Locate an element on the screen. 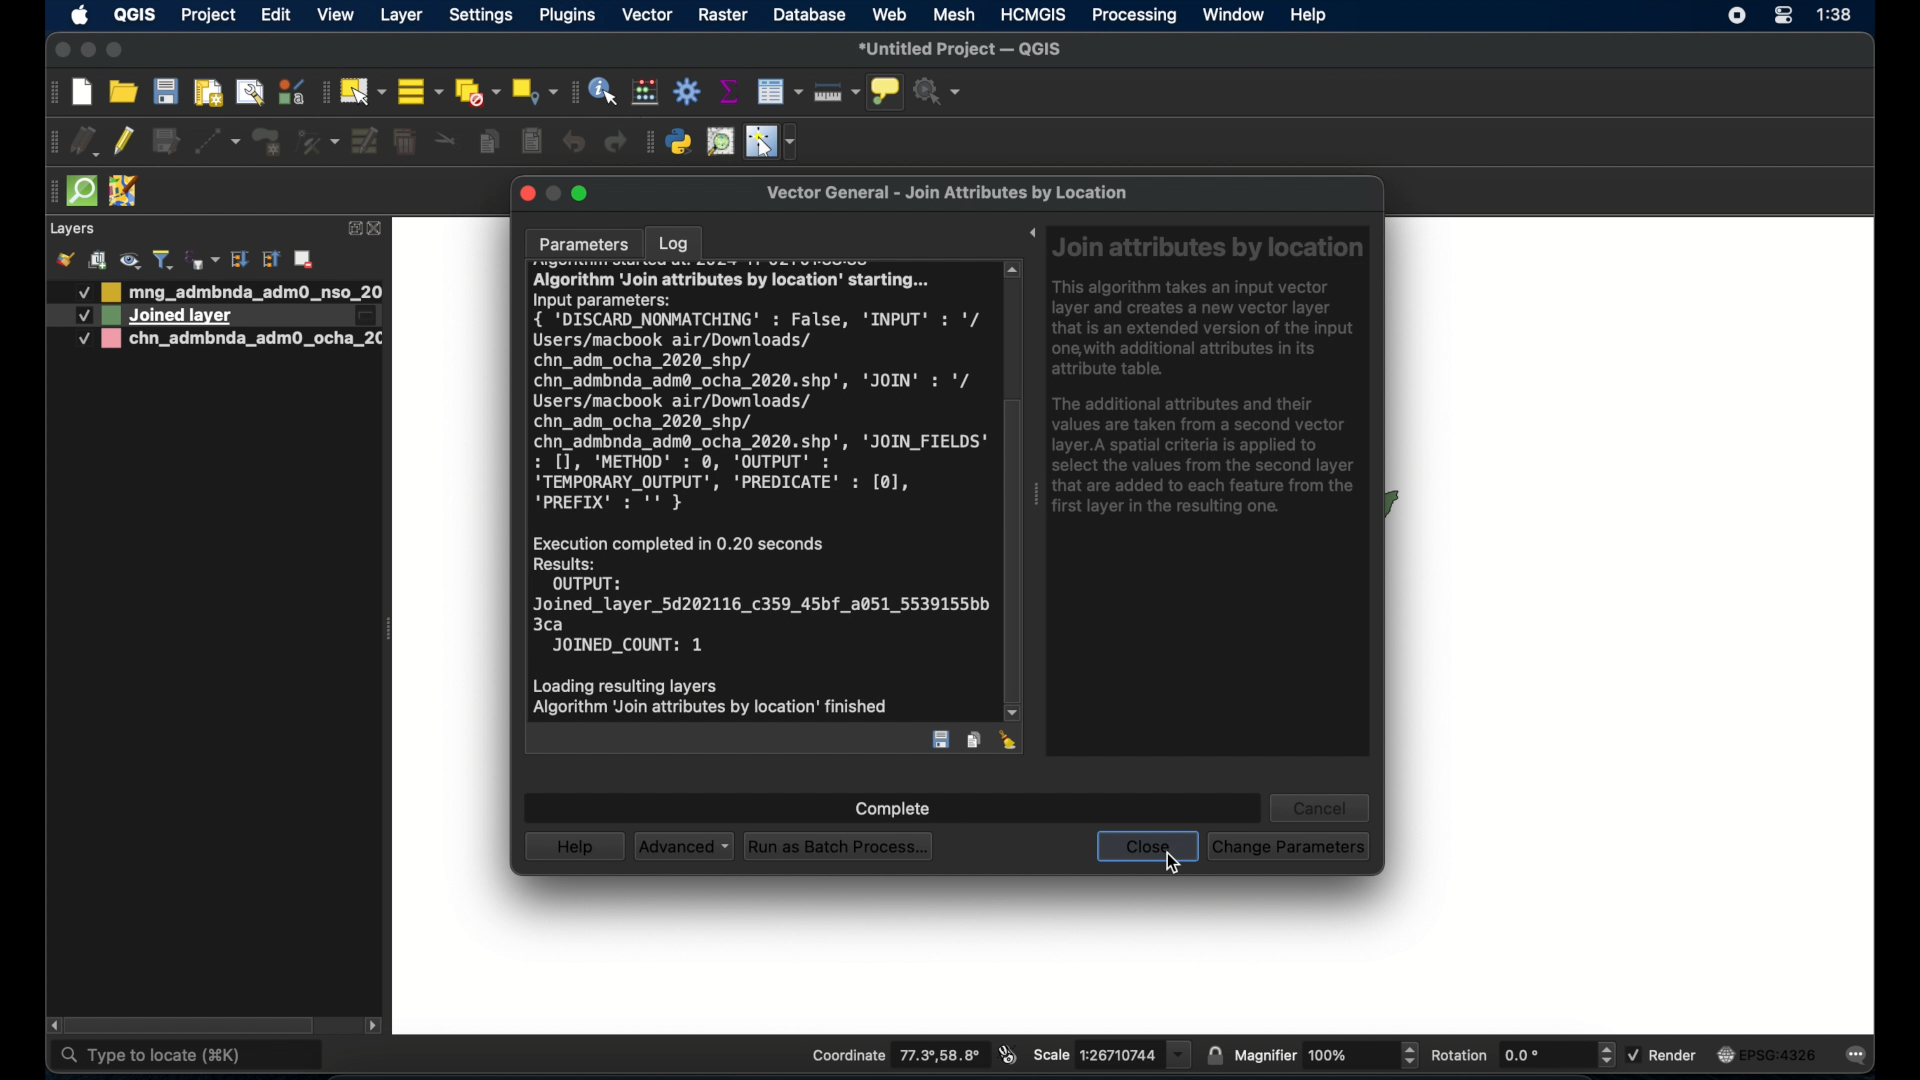 The width and height of the screenshot is (1920, 1080). Change parameters is located at coordinates (1293, 848).